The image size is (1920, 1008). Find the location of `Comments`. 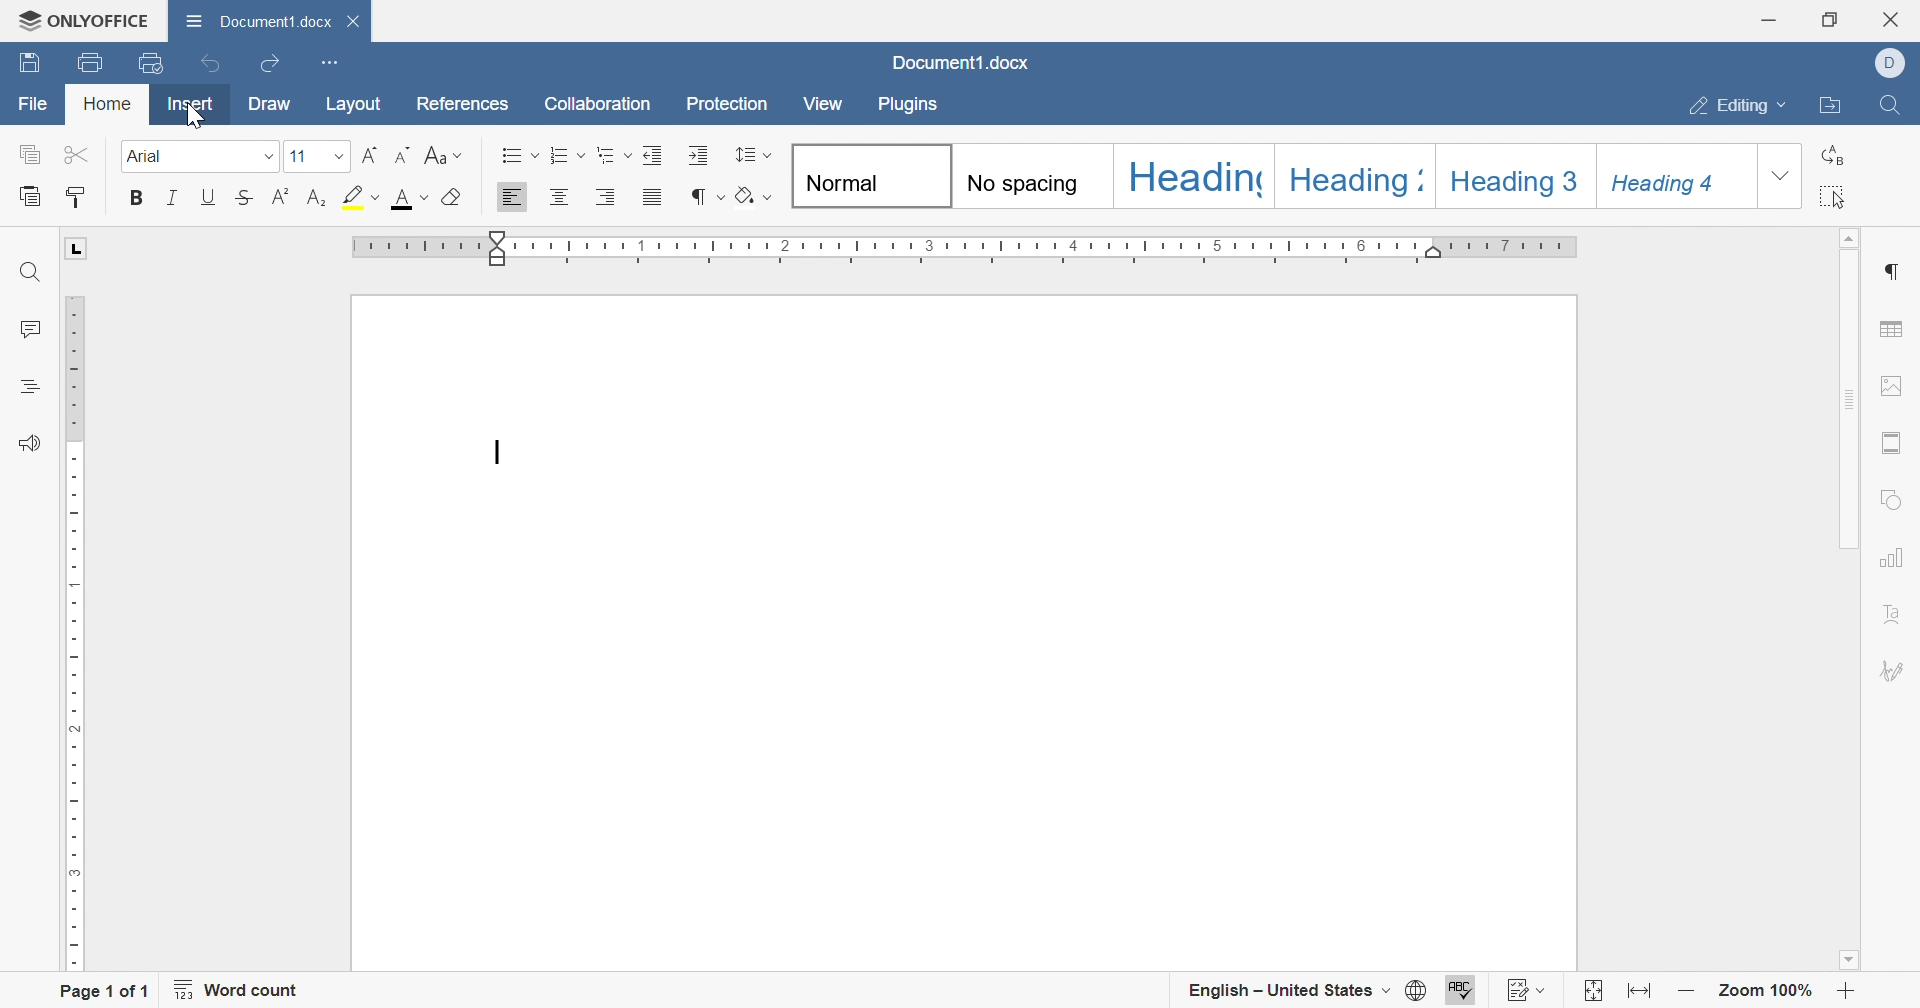

Comments is located at coordinates (28, 330).